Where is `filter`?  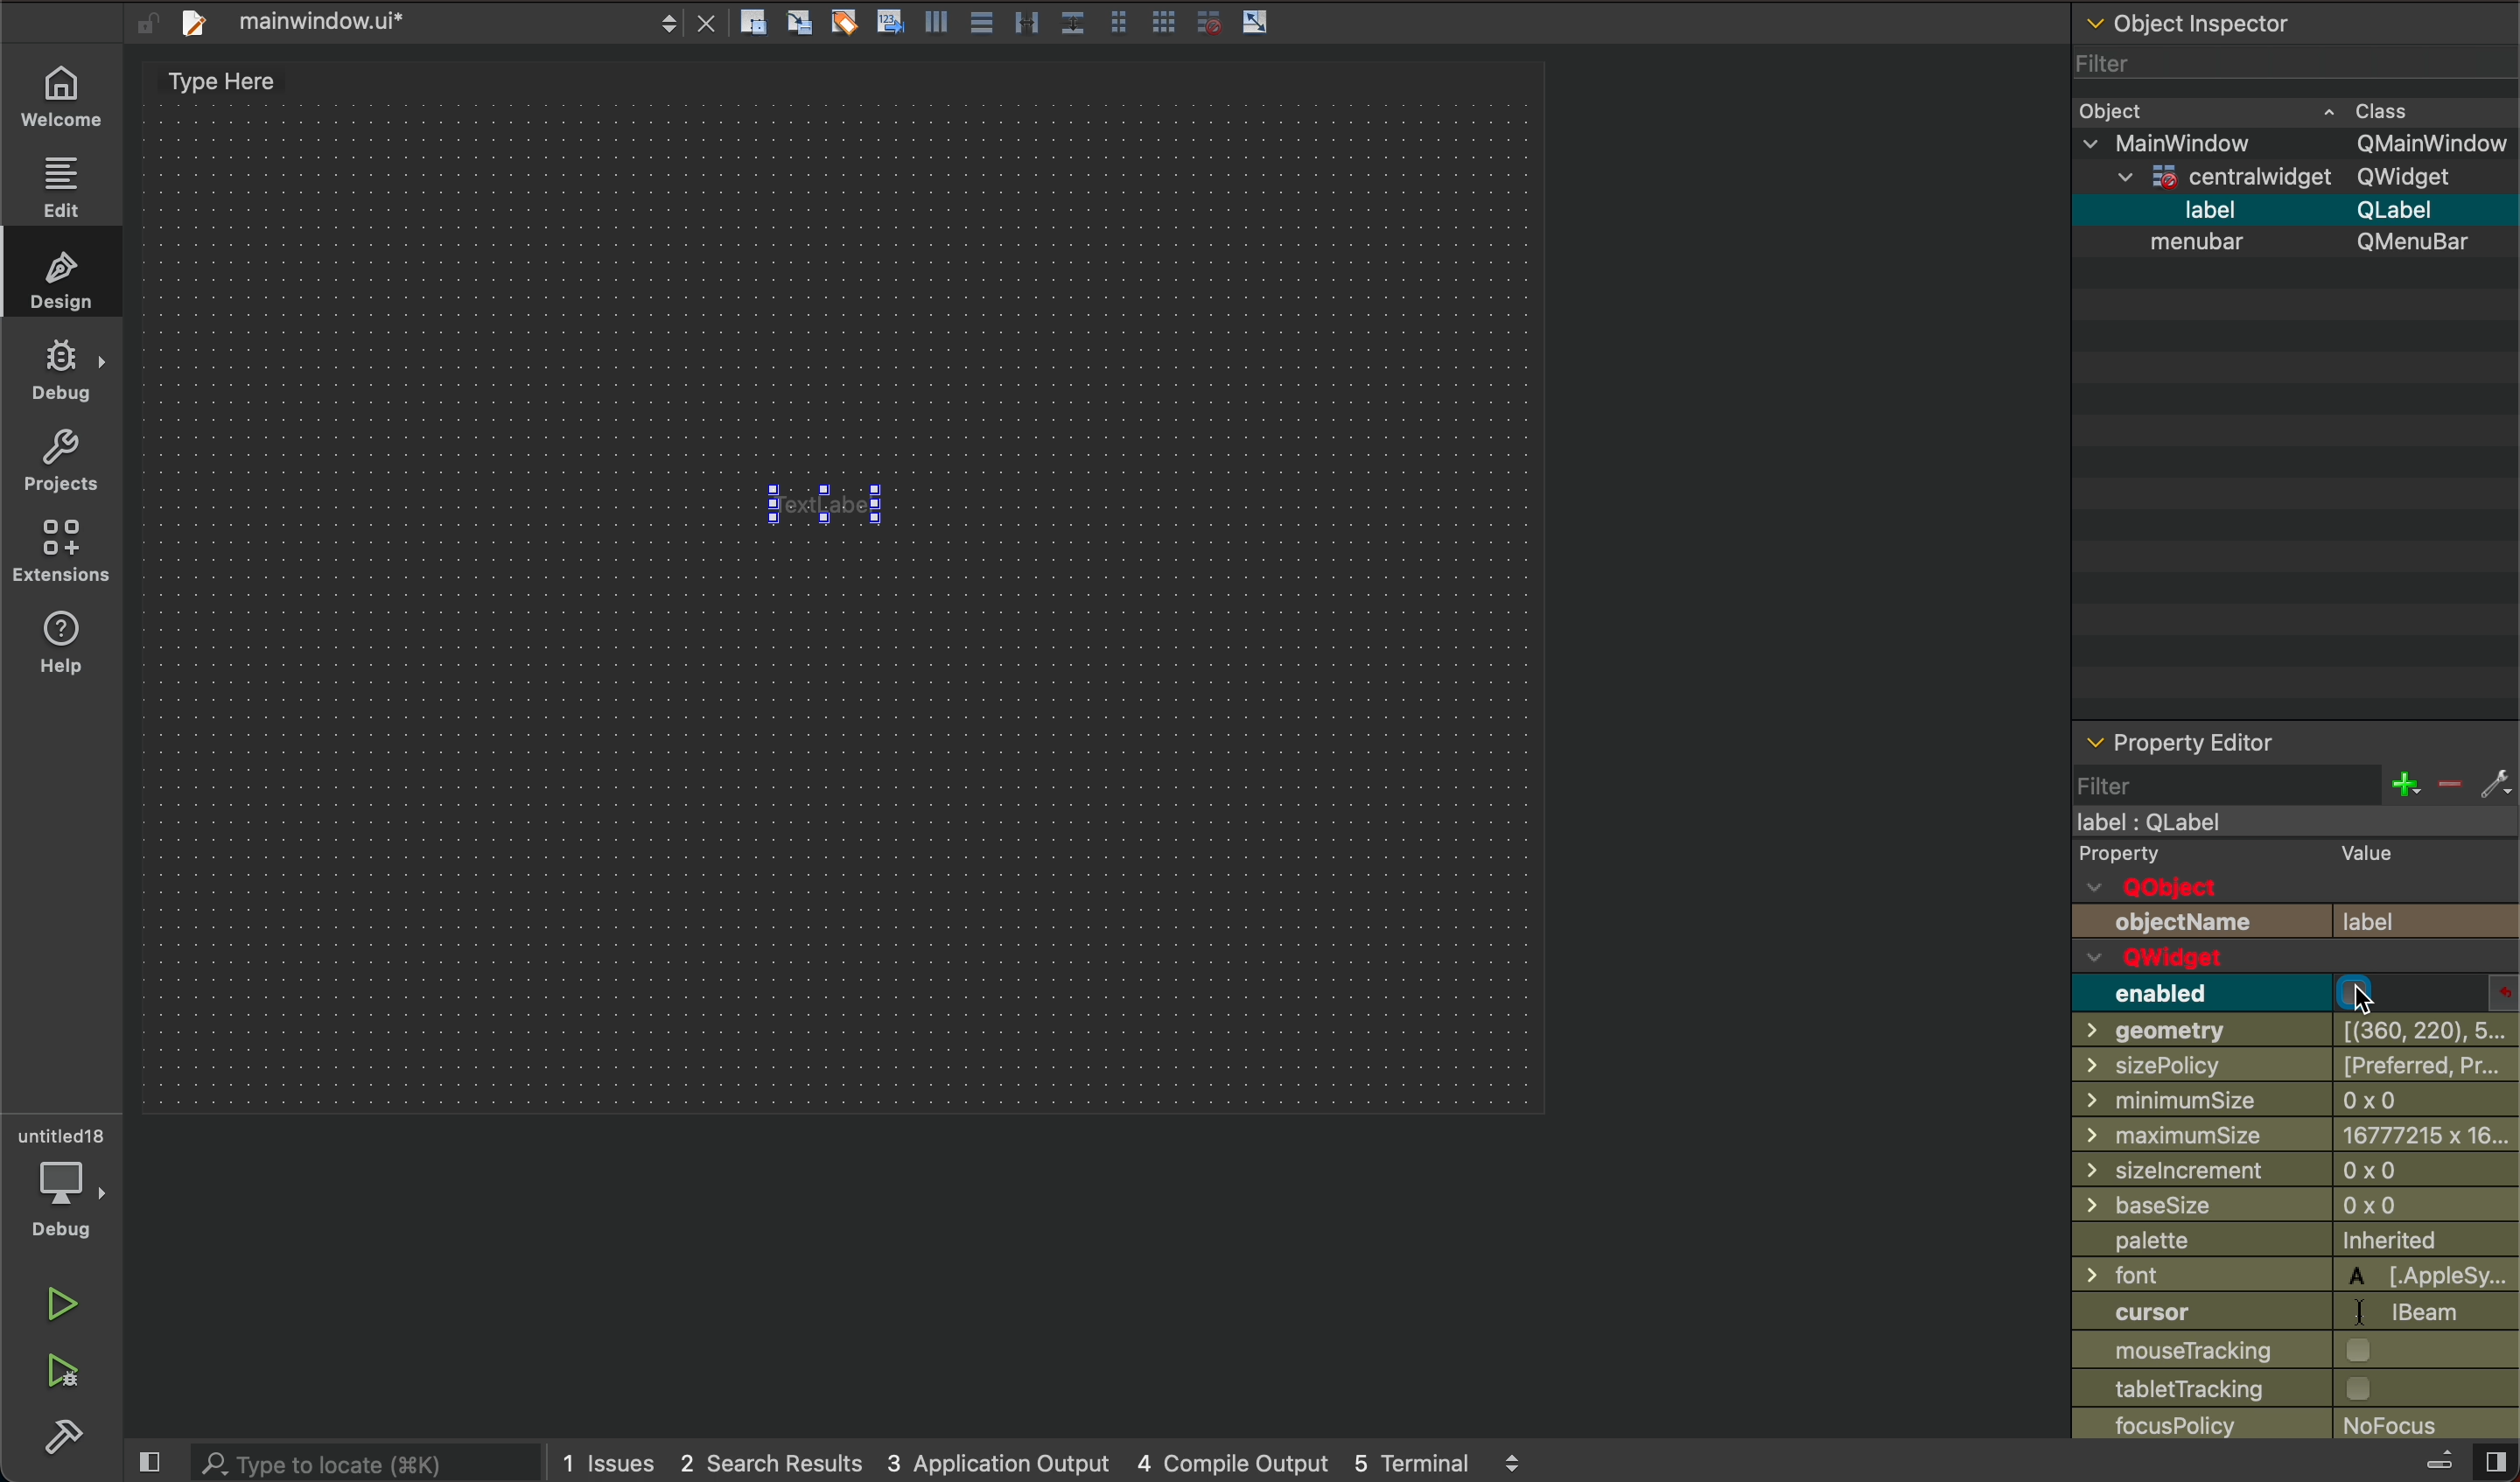 filter is located at coordinates (2140, 781).